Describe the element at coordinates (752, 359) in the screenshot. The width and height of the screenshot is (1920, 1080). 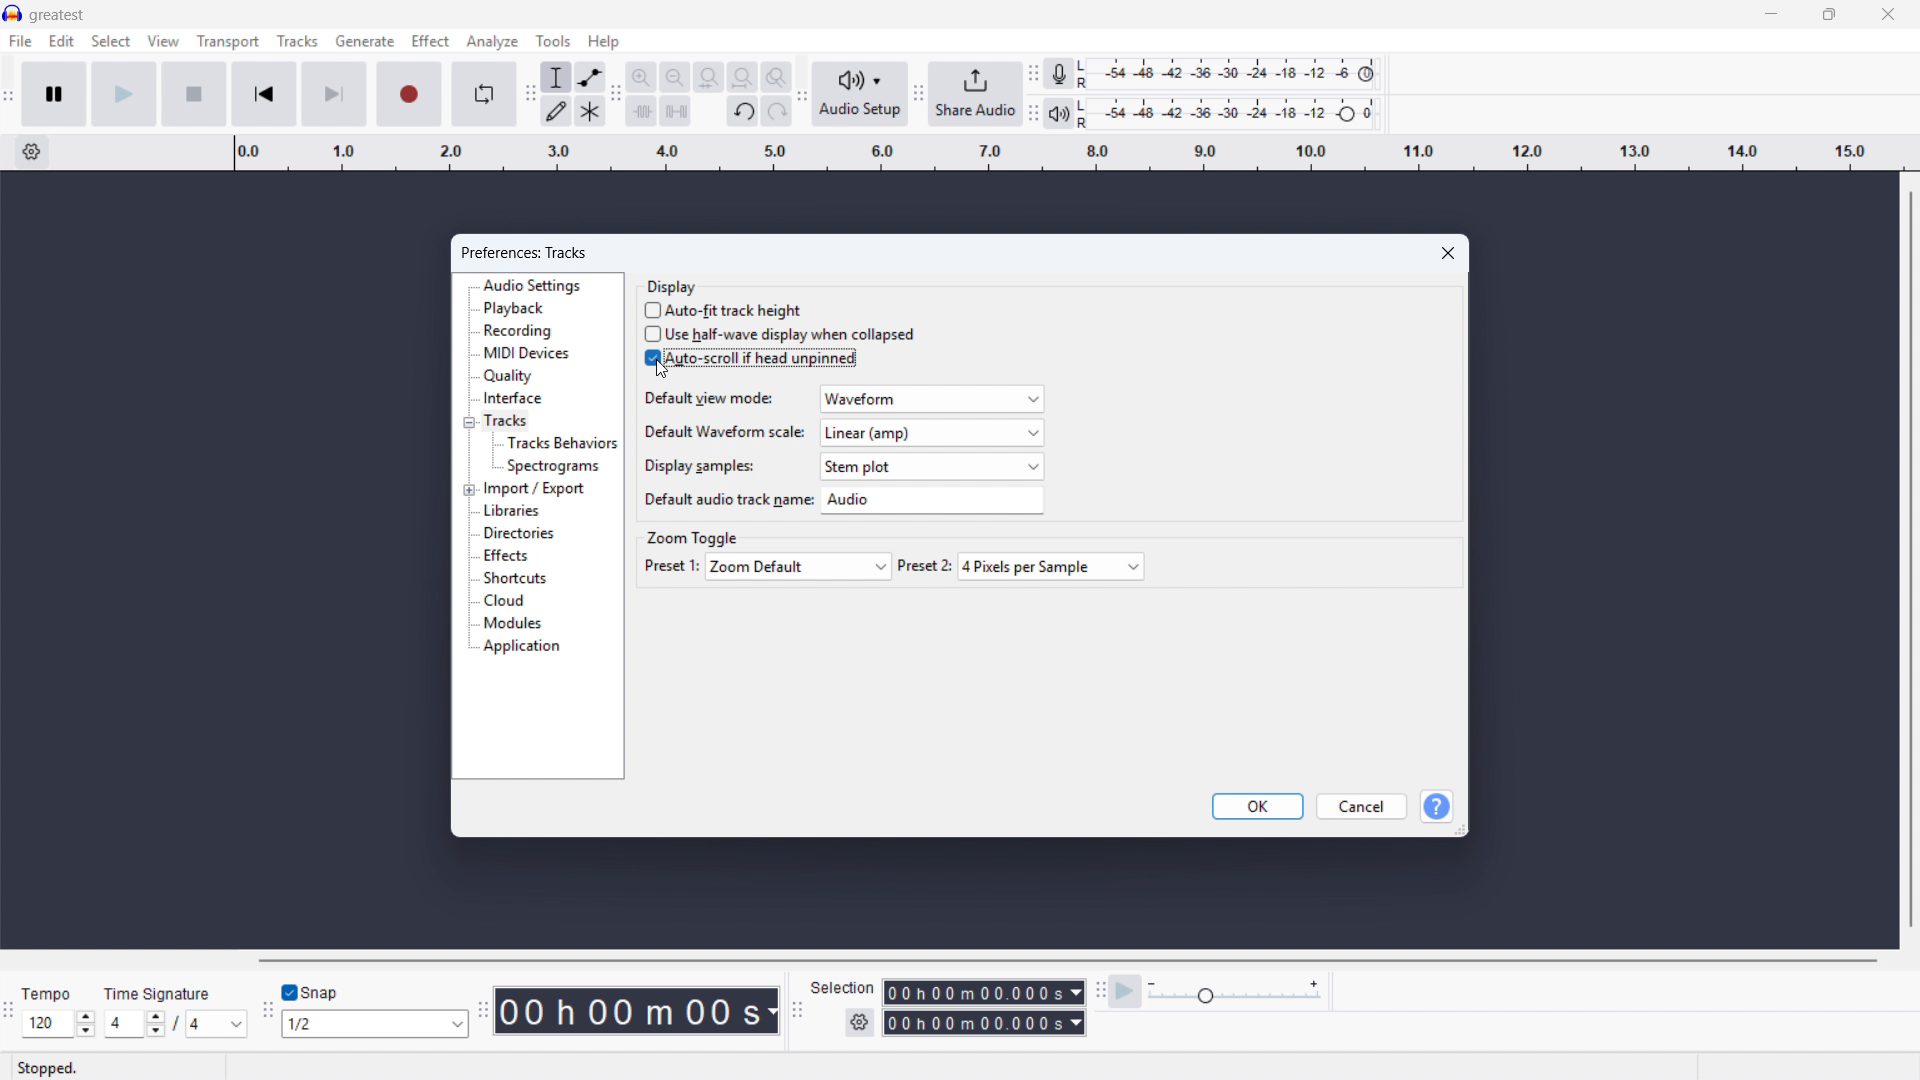
I see `Auto scroll option ticked ` at that location.